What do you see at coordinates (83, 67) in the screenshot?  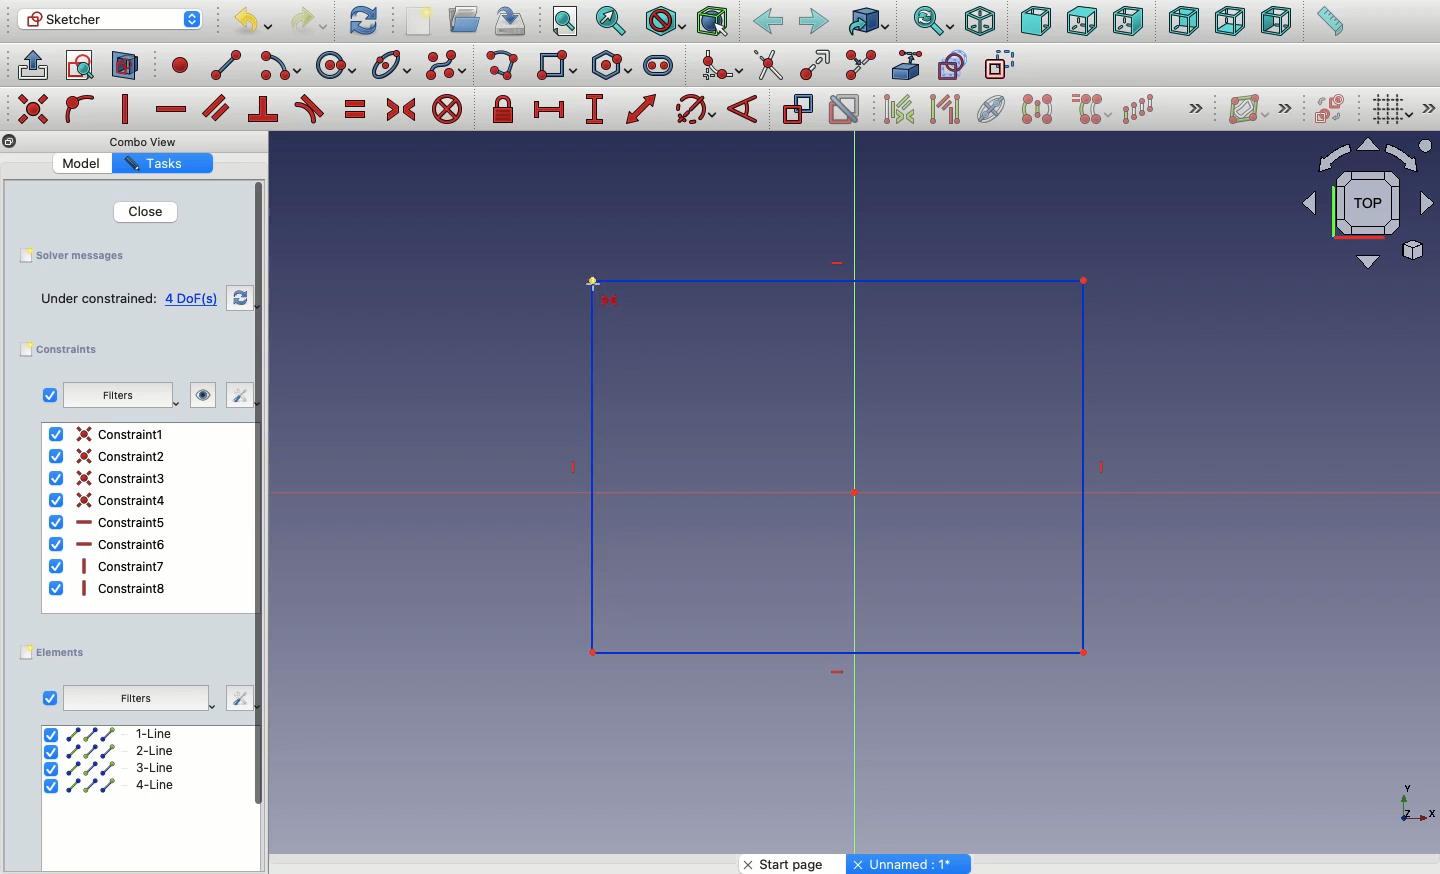 I see `view sketch` at bounding box center [83, 67].